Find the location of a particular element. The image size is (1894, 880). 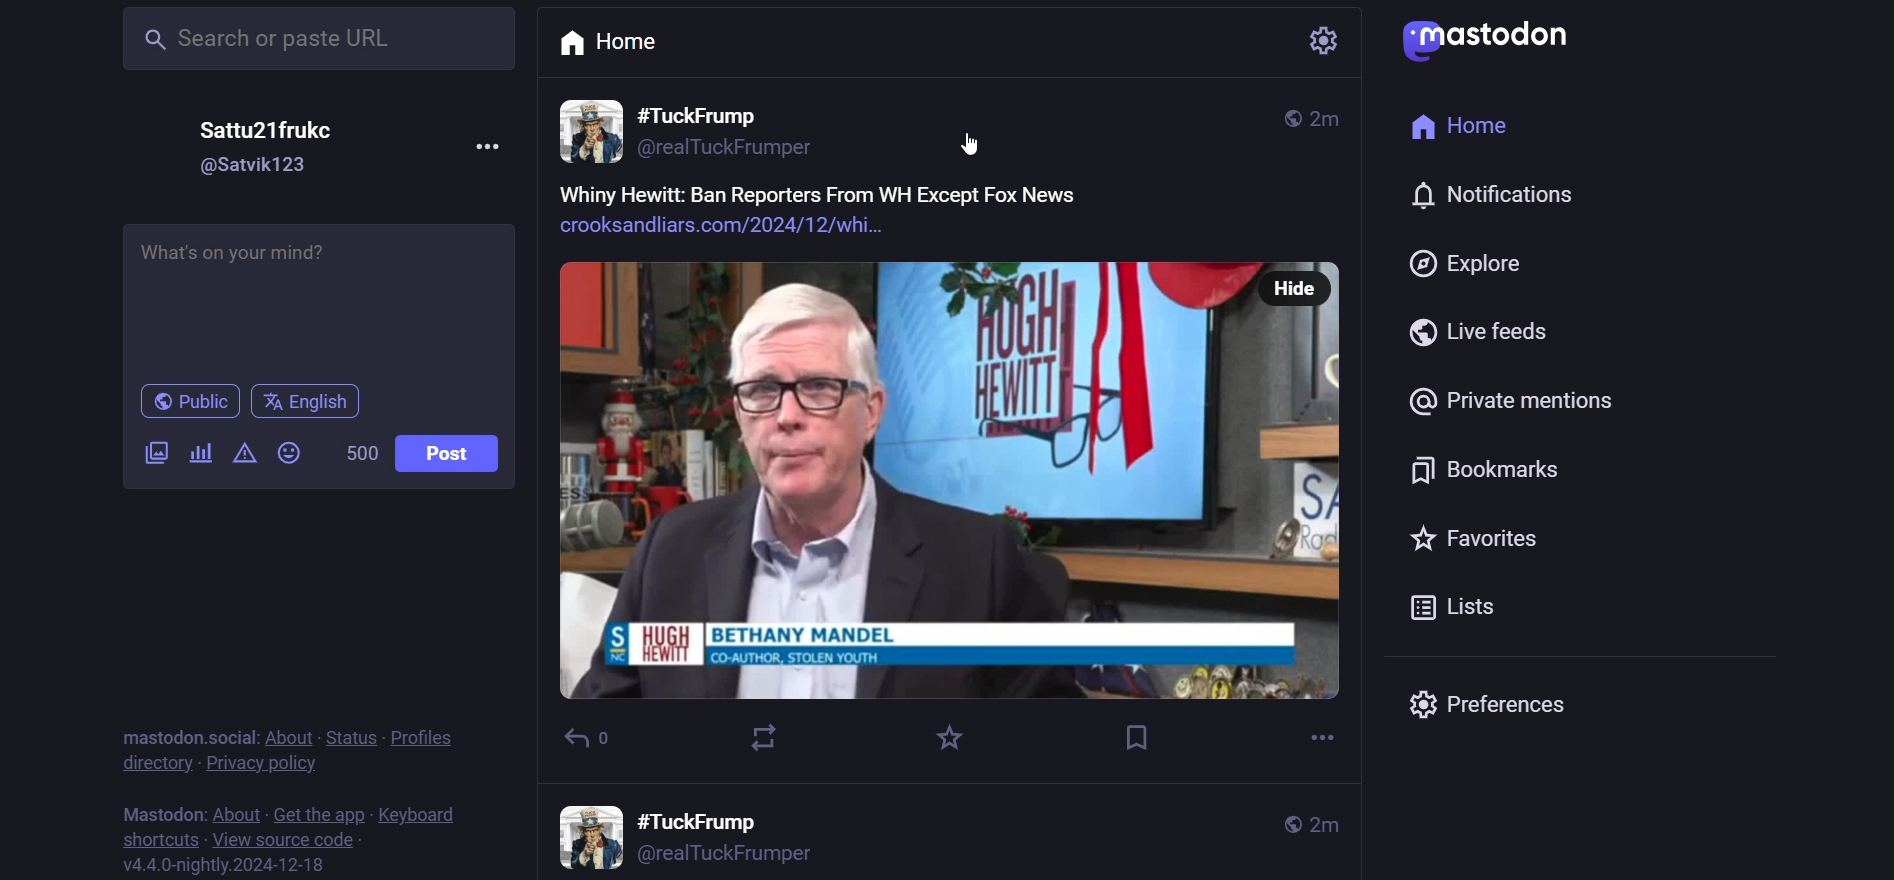

bookmark is located at coordinates (1487, 468).